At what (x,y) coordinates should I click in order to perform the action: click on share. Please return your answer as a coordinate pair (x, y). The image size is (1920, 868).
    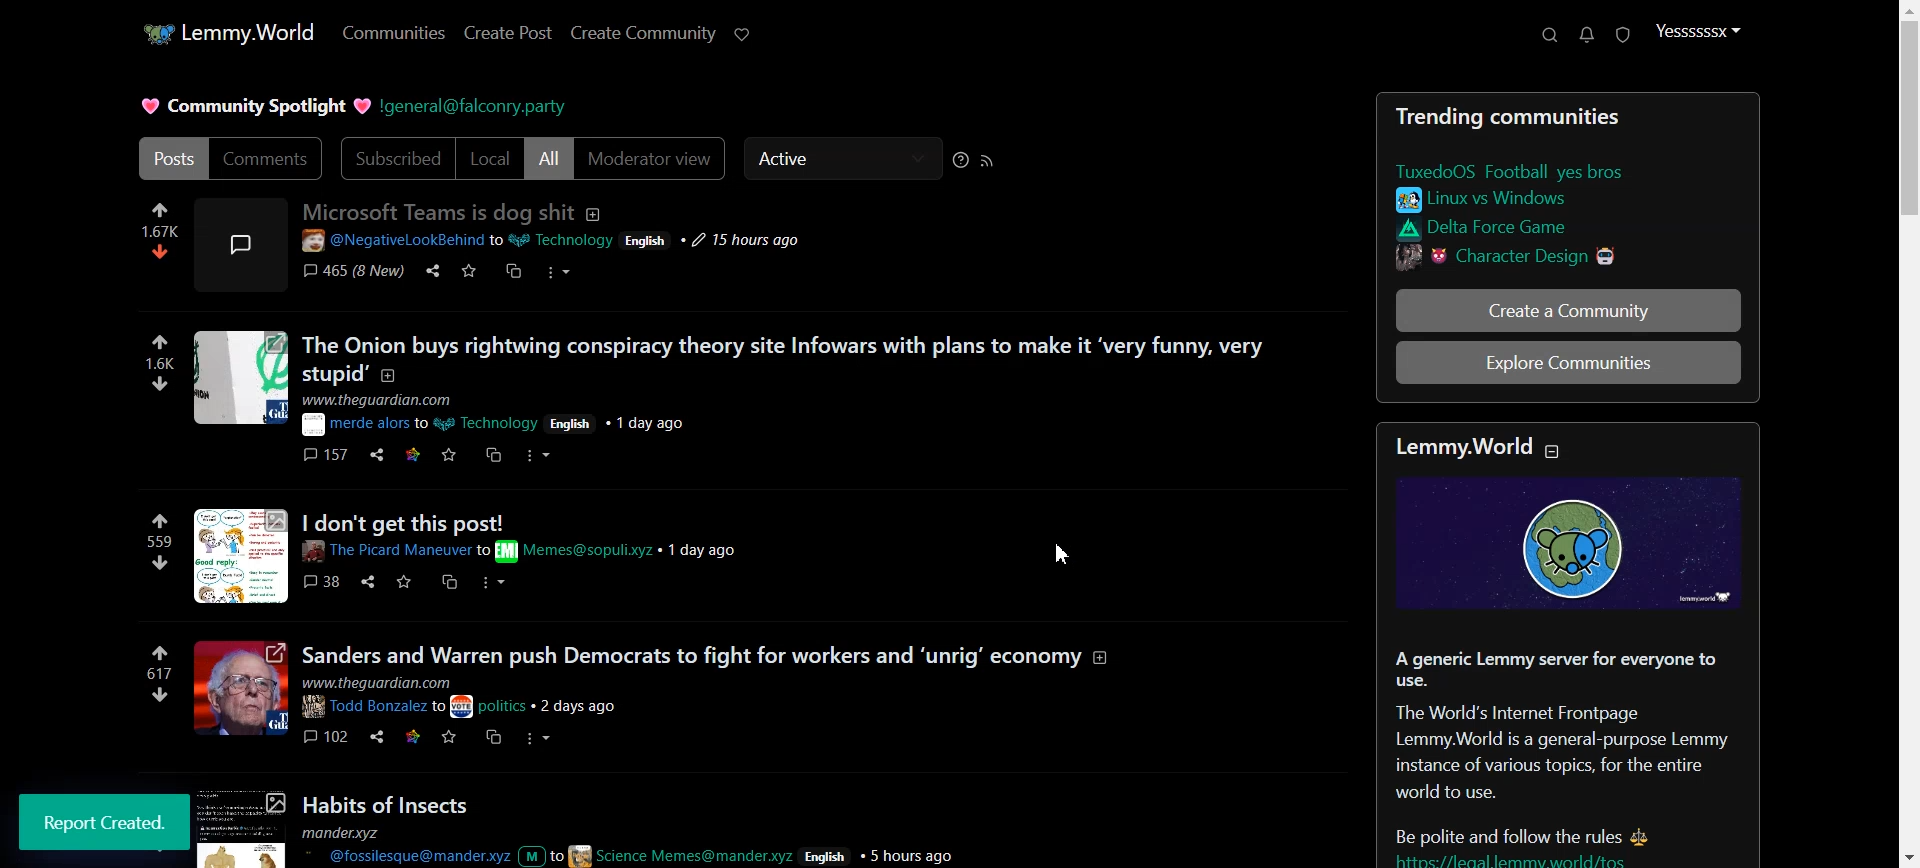
    Looking at the image, I should click on (435, 272).